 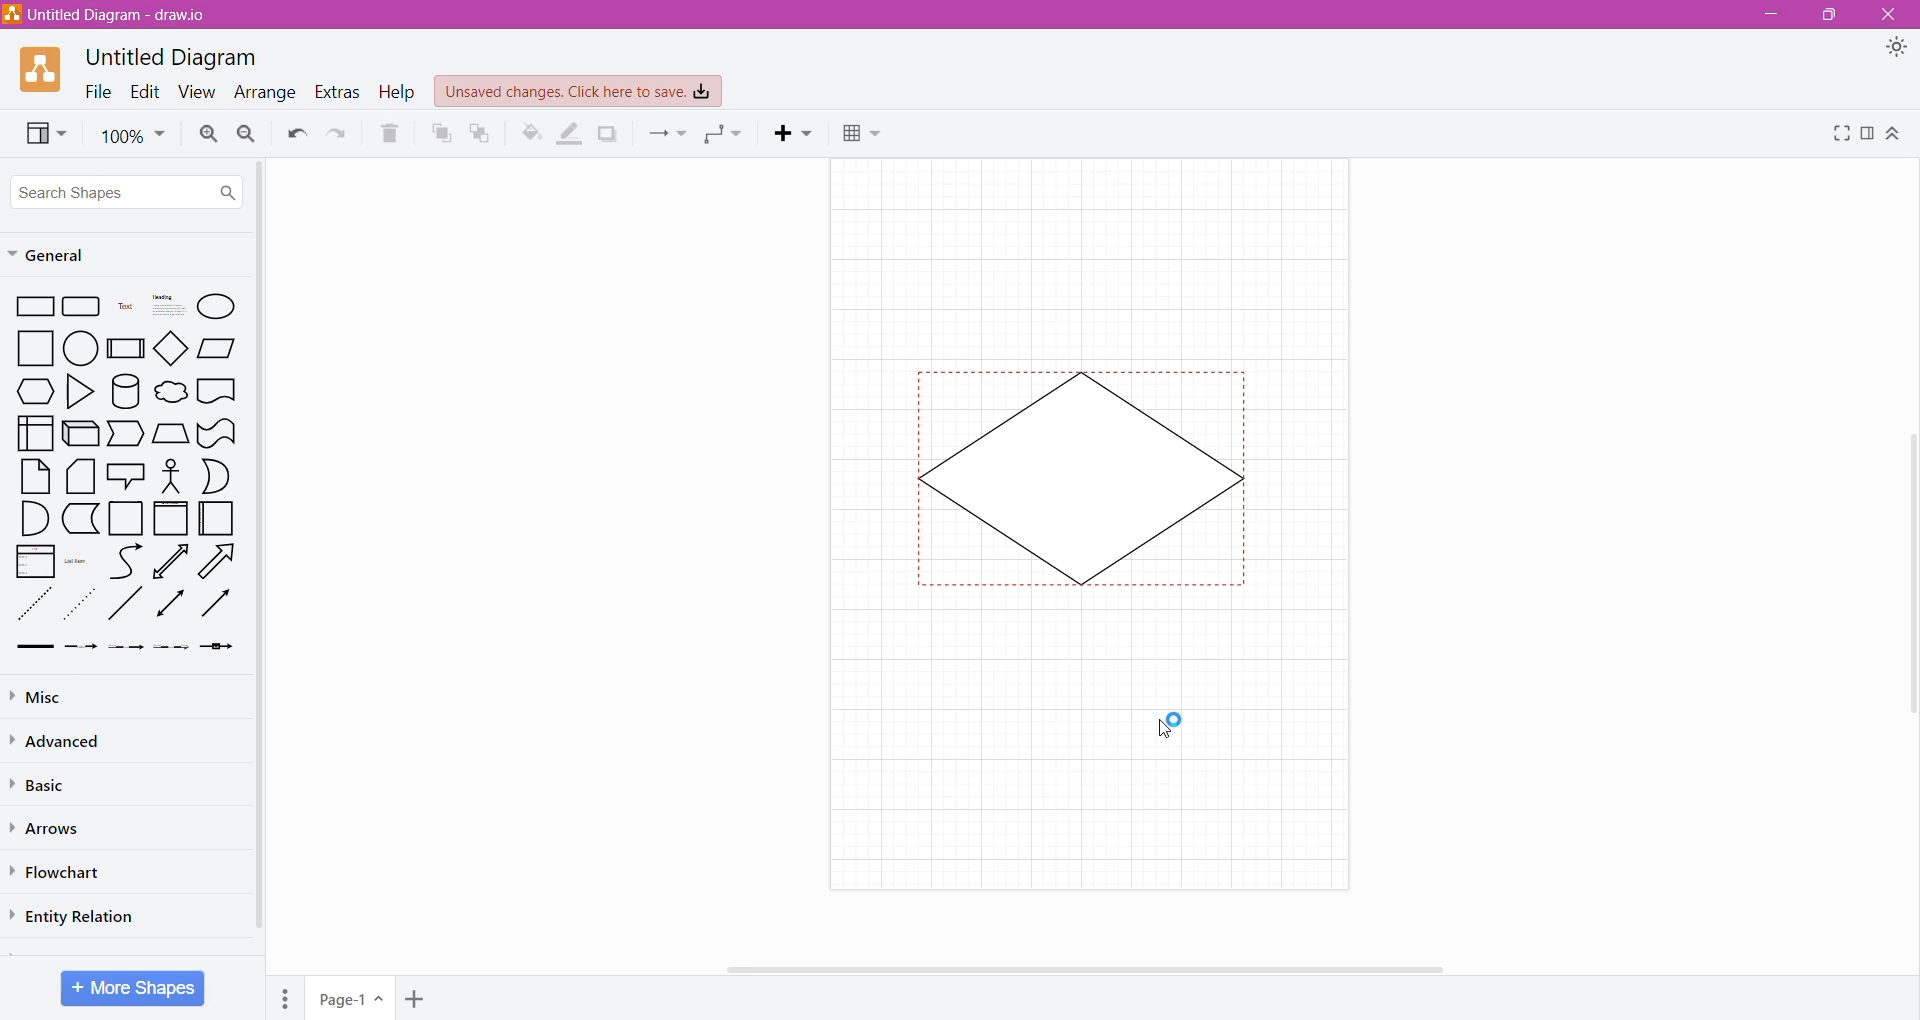 What do you see at coordinates (1841, 135) in the screenshot?
I see `Fullscreen` at bounding box center [1841, 135].